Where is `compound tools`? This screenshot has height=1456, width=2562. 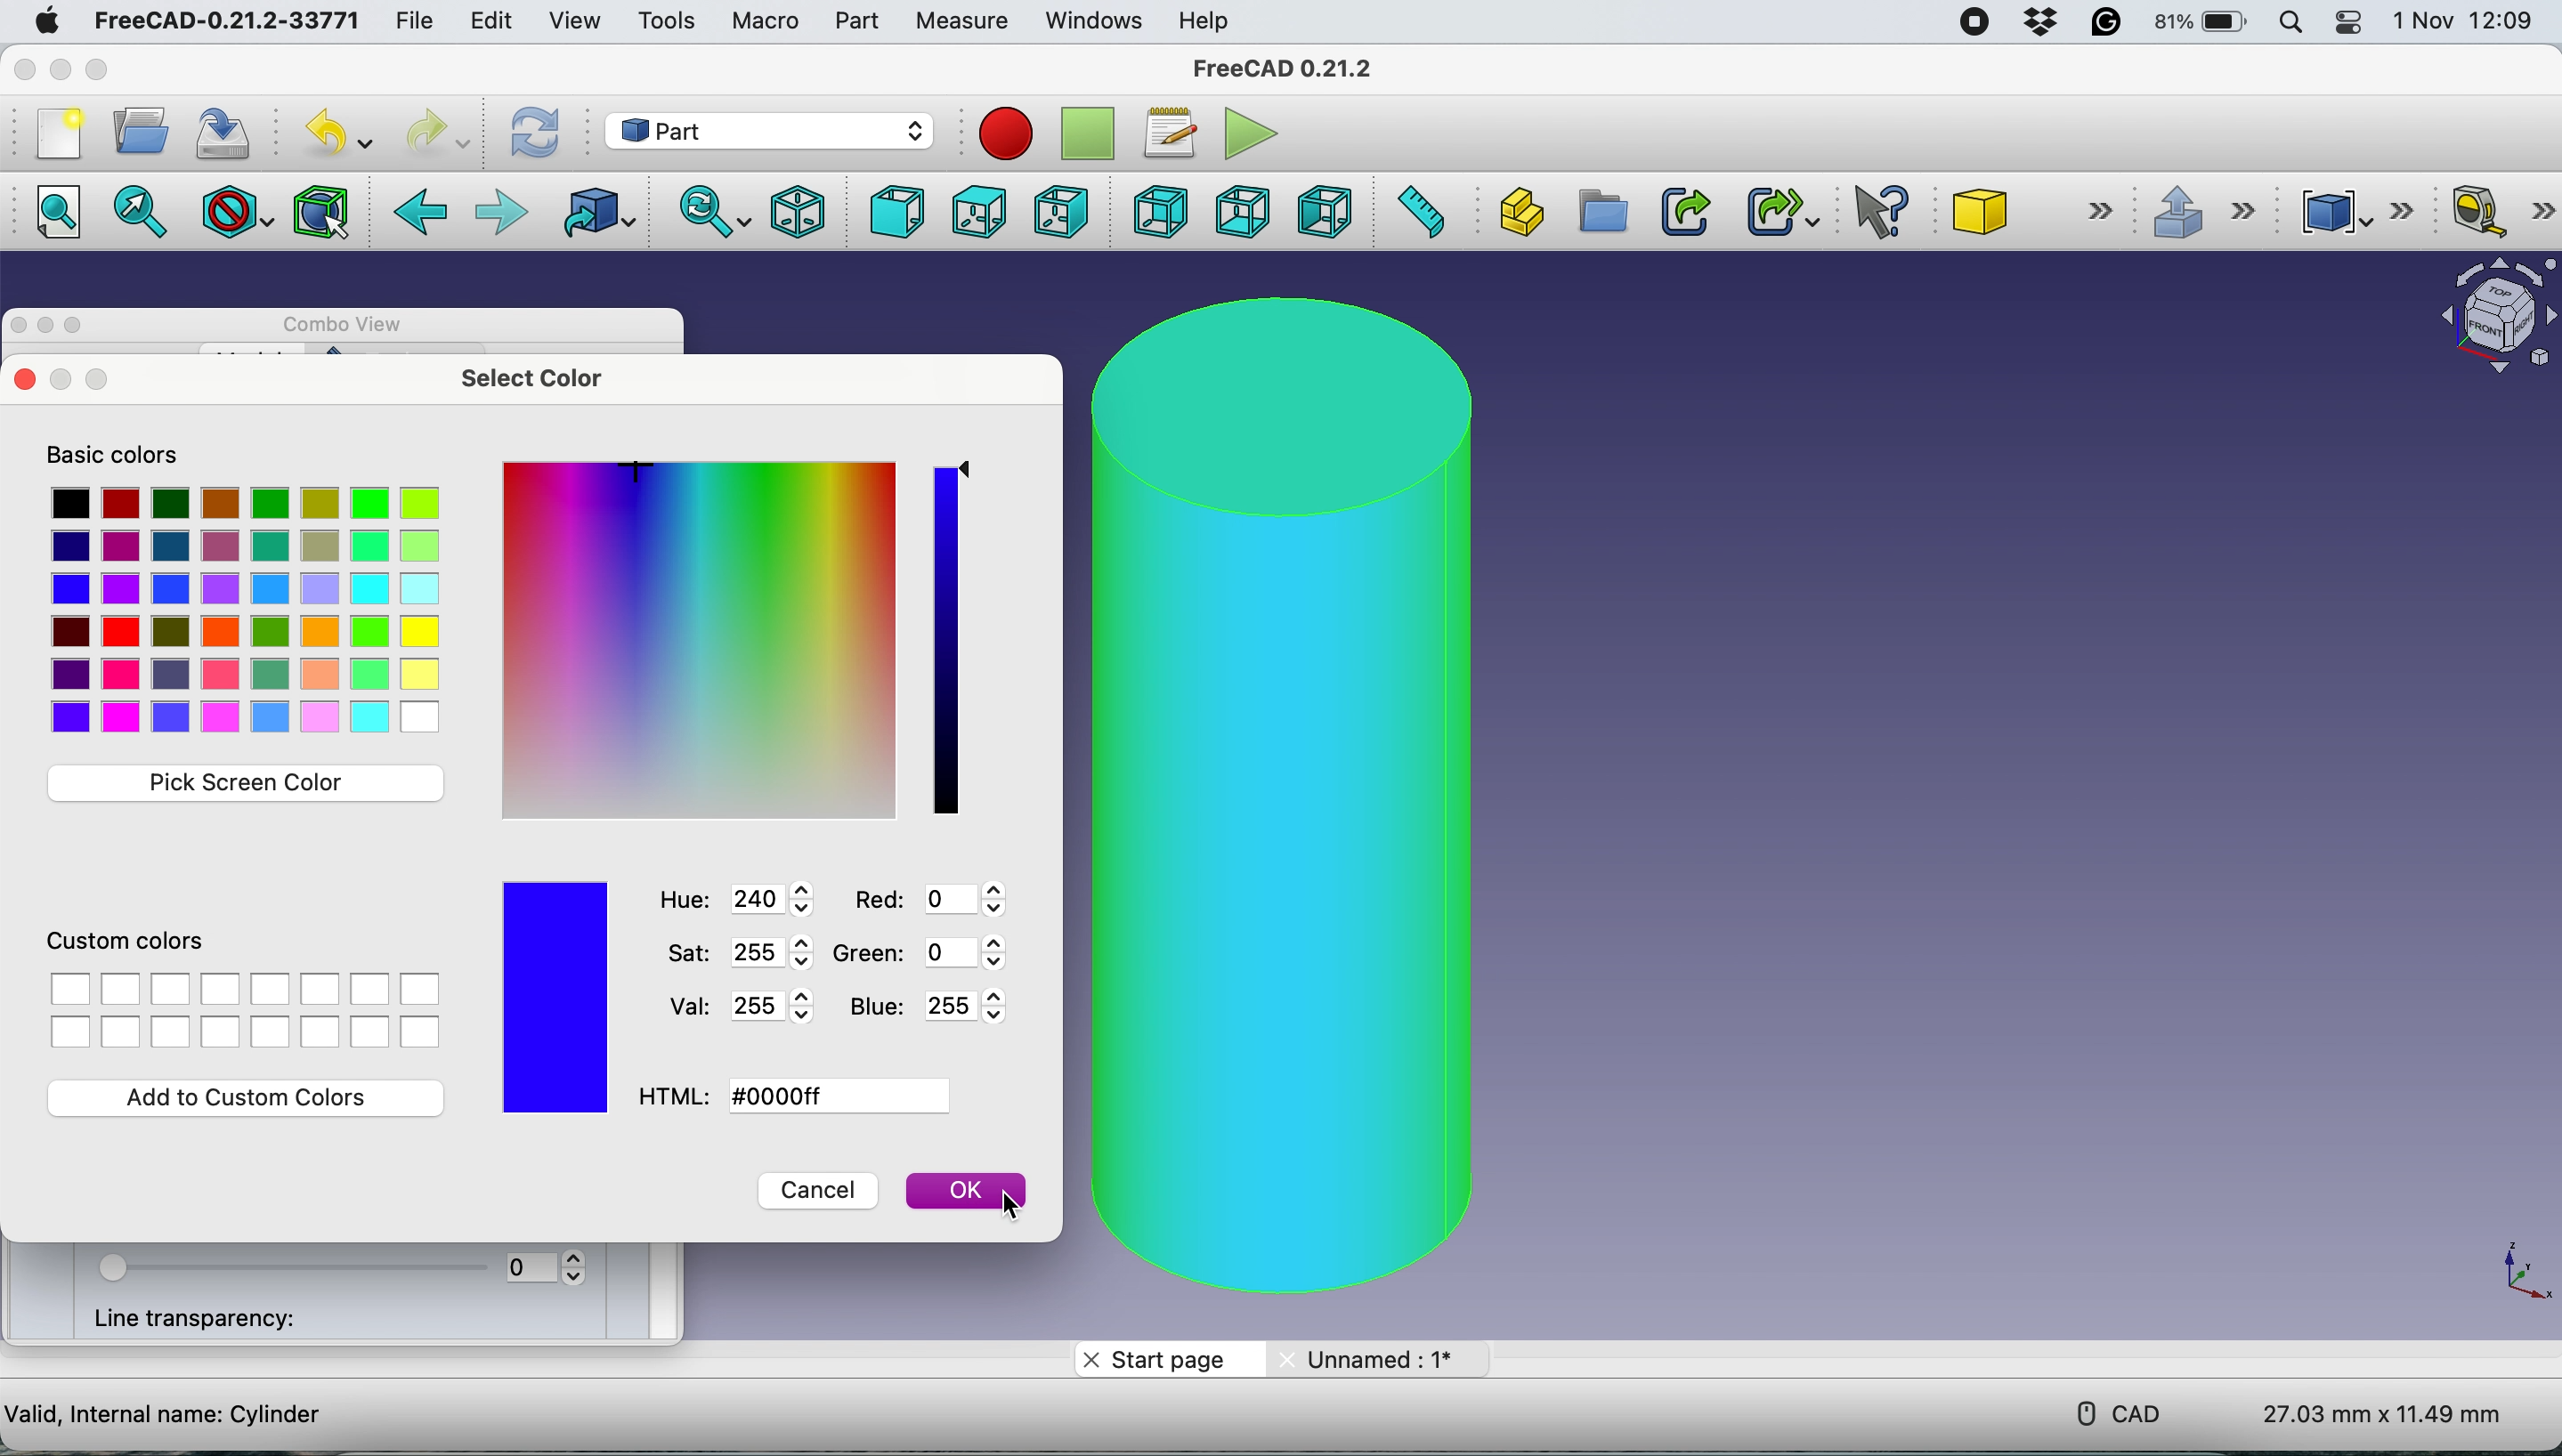 compound tools is located at coordinates (2354, 210).